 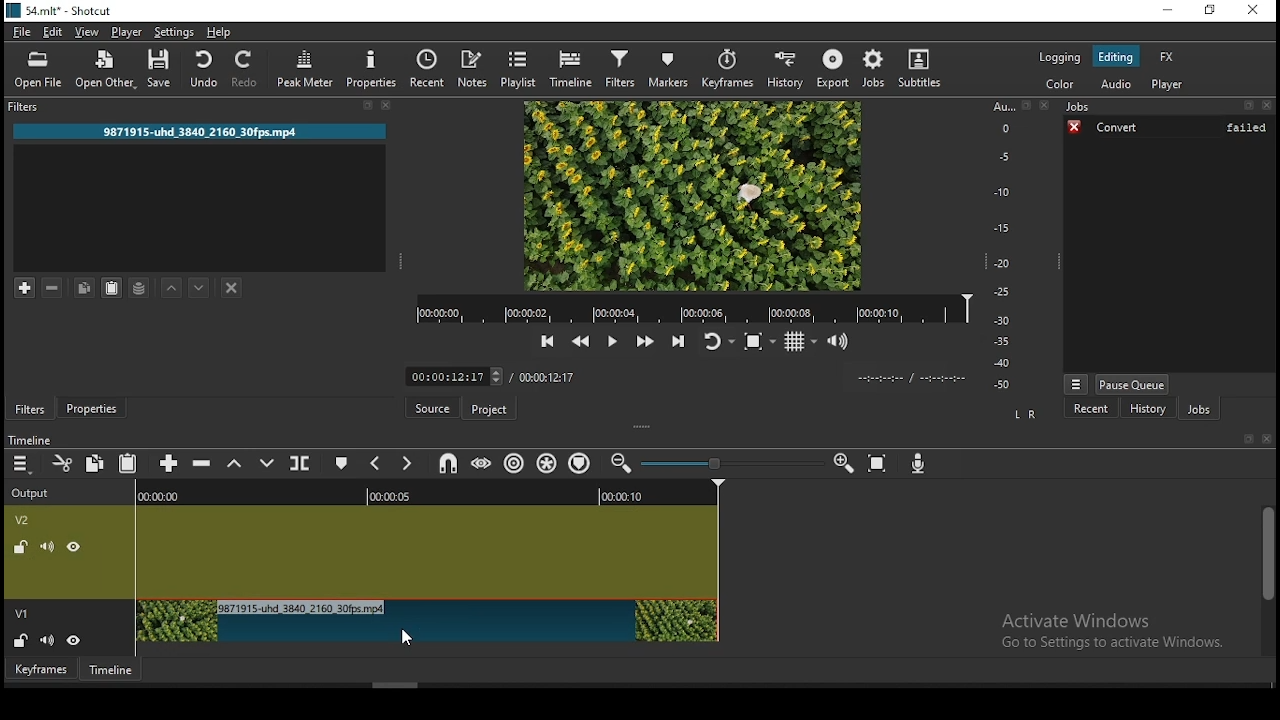 I want to click on fx, so click(x=1167, y=56).